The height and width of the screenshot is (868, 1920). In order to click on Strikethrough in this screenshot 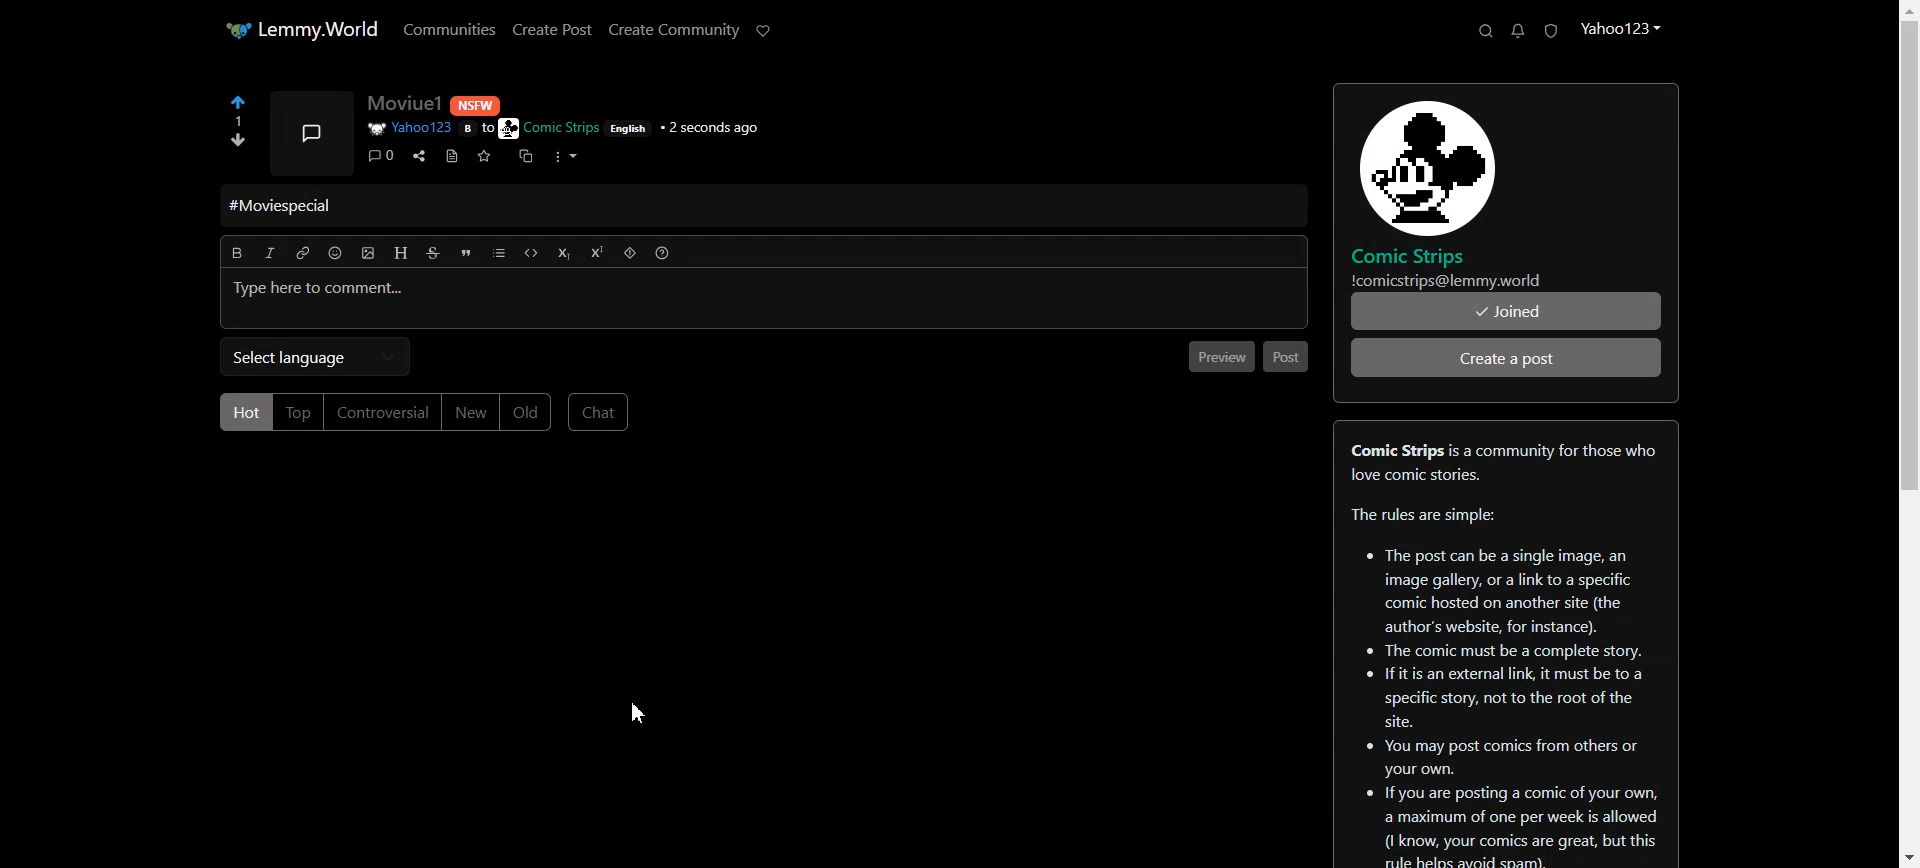, I will do `click(432, 252)`.